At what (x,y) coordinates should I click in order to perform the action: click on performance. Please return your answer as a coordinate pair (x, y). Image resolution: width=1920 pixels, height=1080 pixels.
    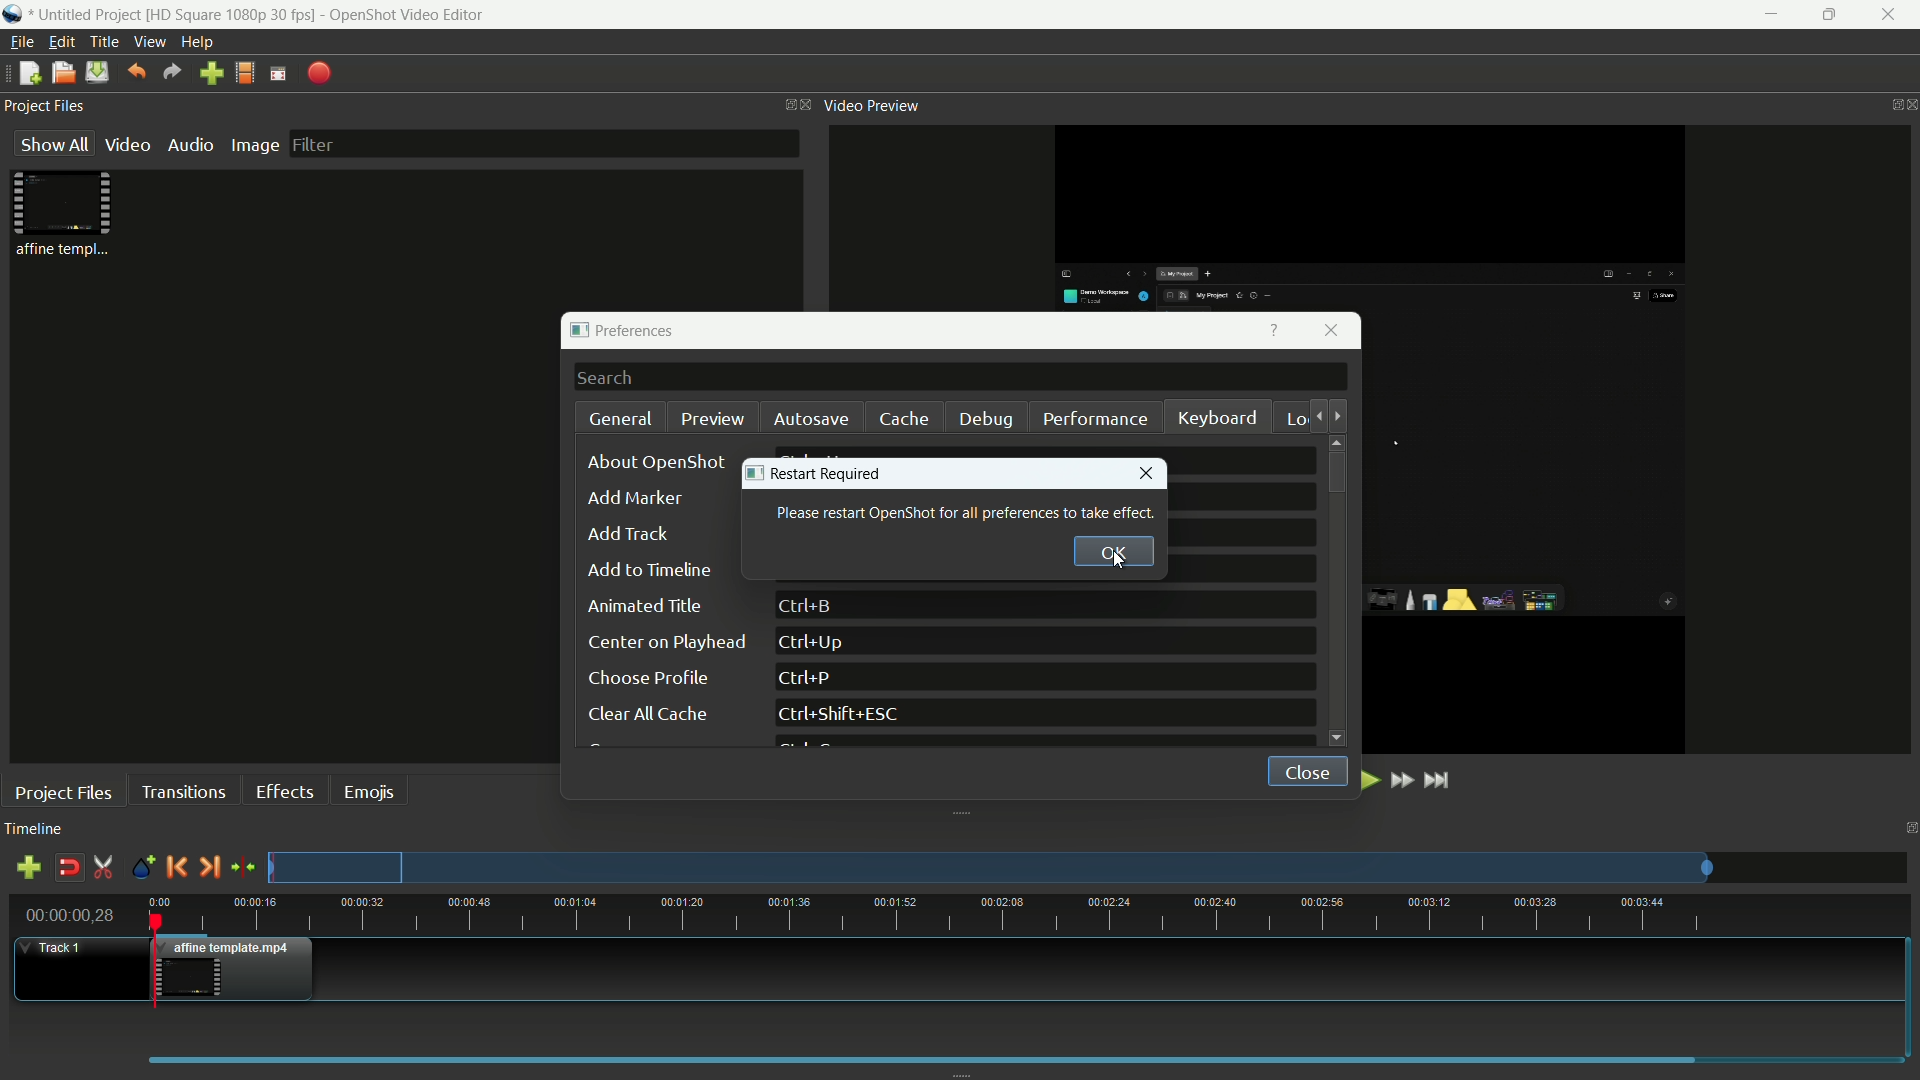
    Looking at the image, I should click on (1095, 418).